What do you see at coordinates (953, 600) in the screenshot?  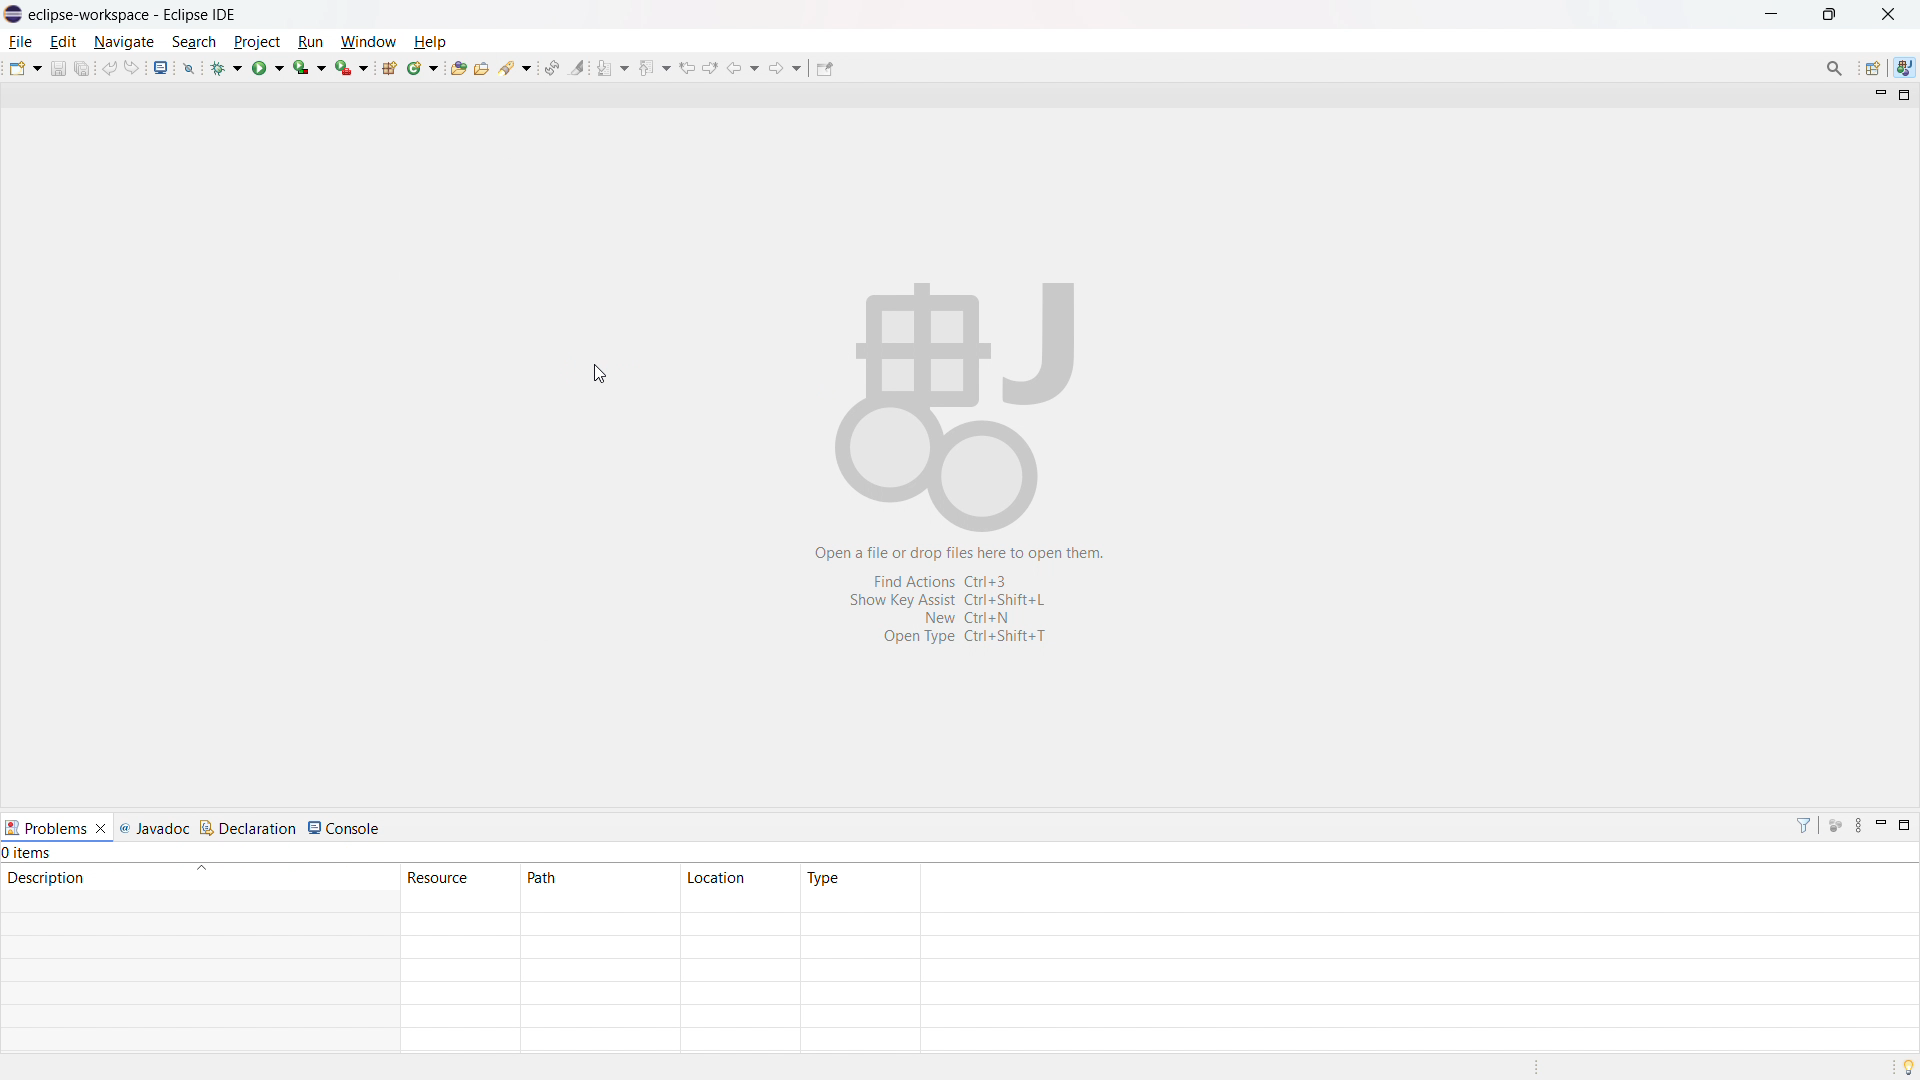 I see `Show key assist Ctrl+Shift+L` at bounding box center [953, 600].